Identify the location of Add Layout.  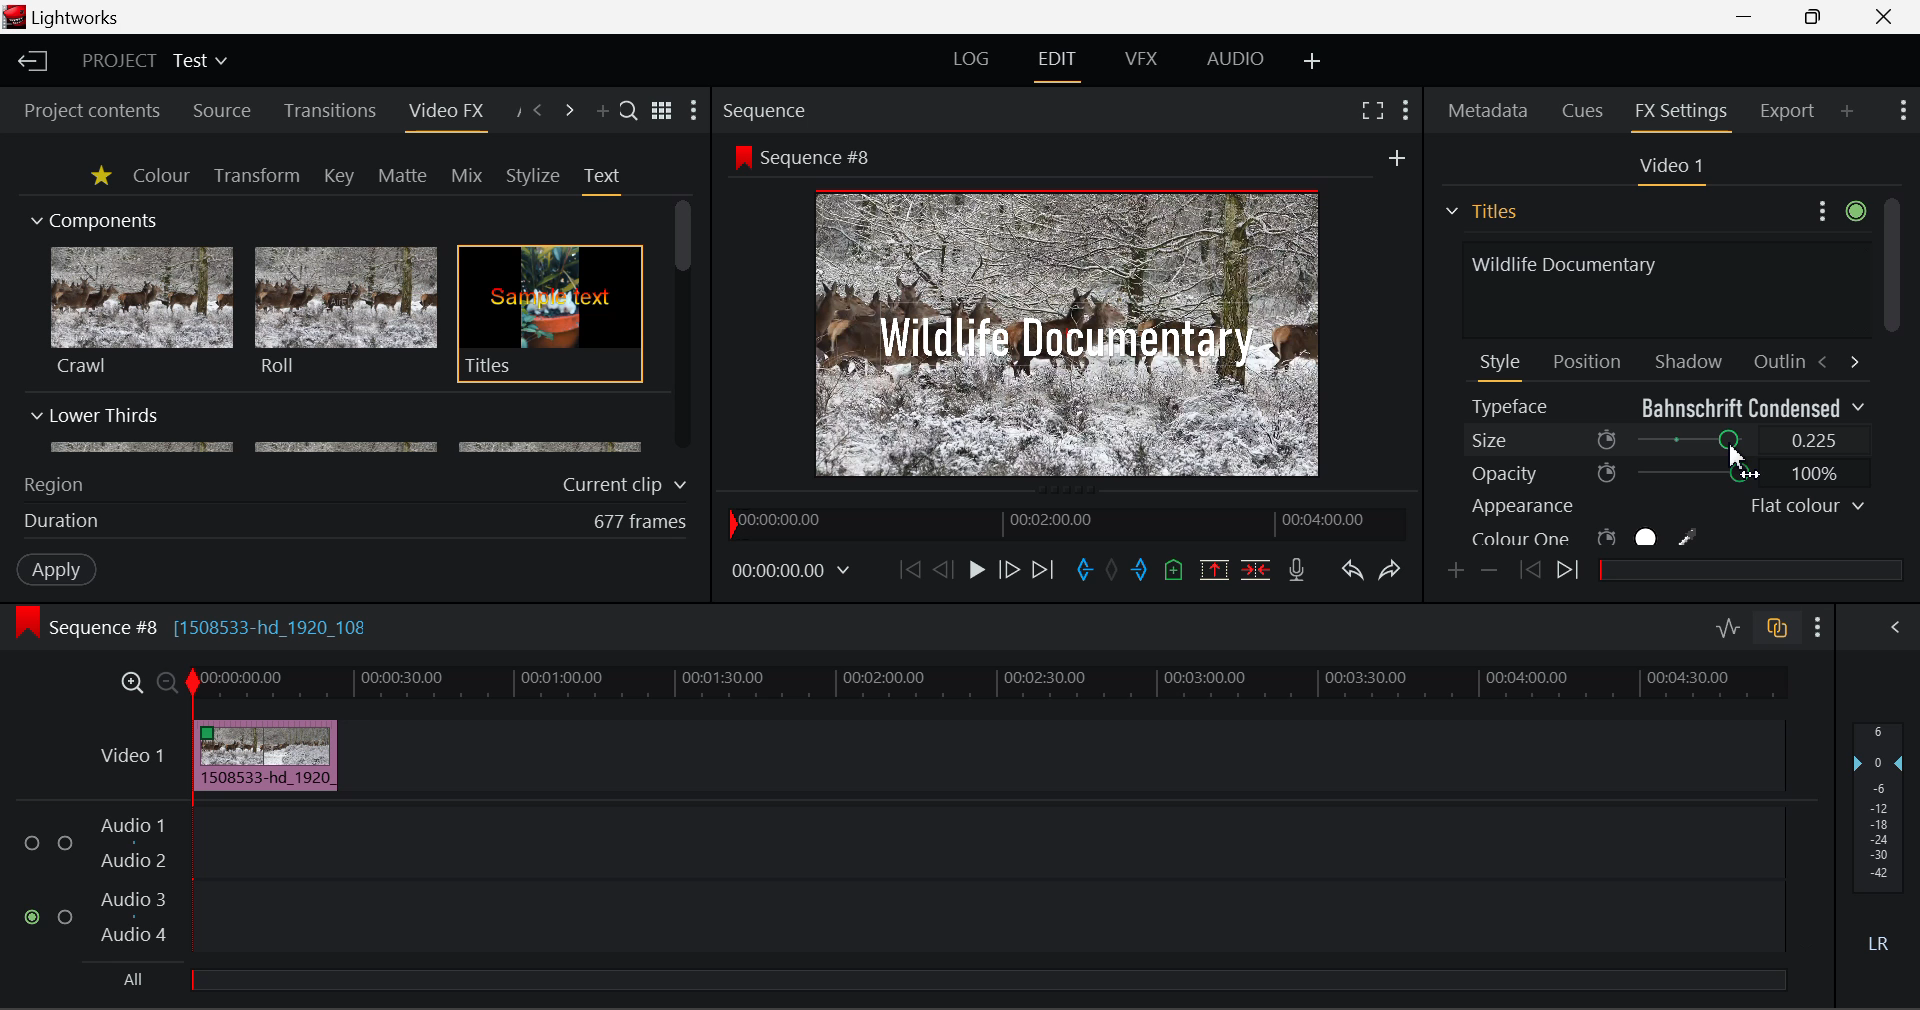
(1315, 63).